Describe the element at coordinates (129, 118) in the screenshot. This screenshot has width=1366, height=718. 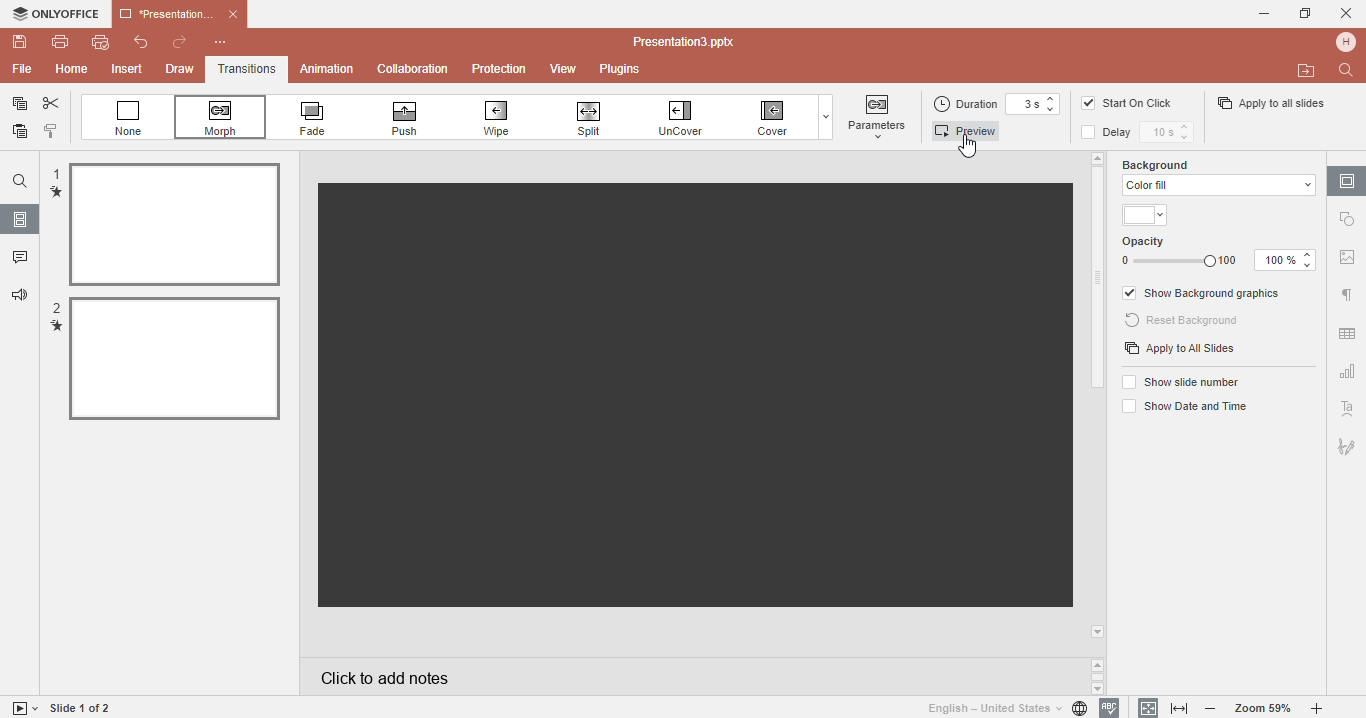
I see `None` at that location.